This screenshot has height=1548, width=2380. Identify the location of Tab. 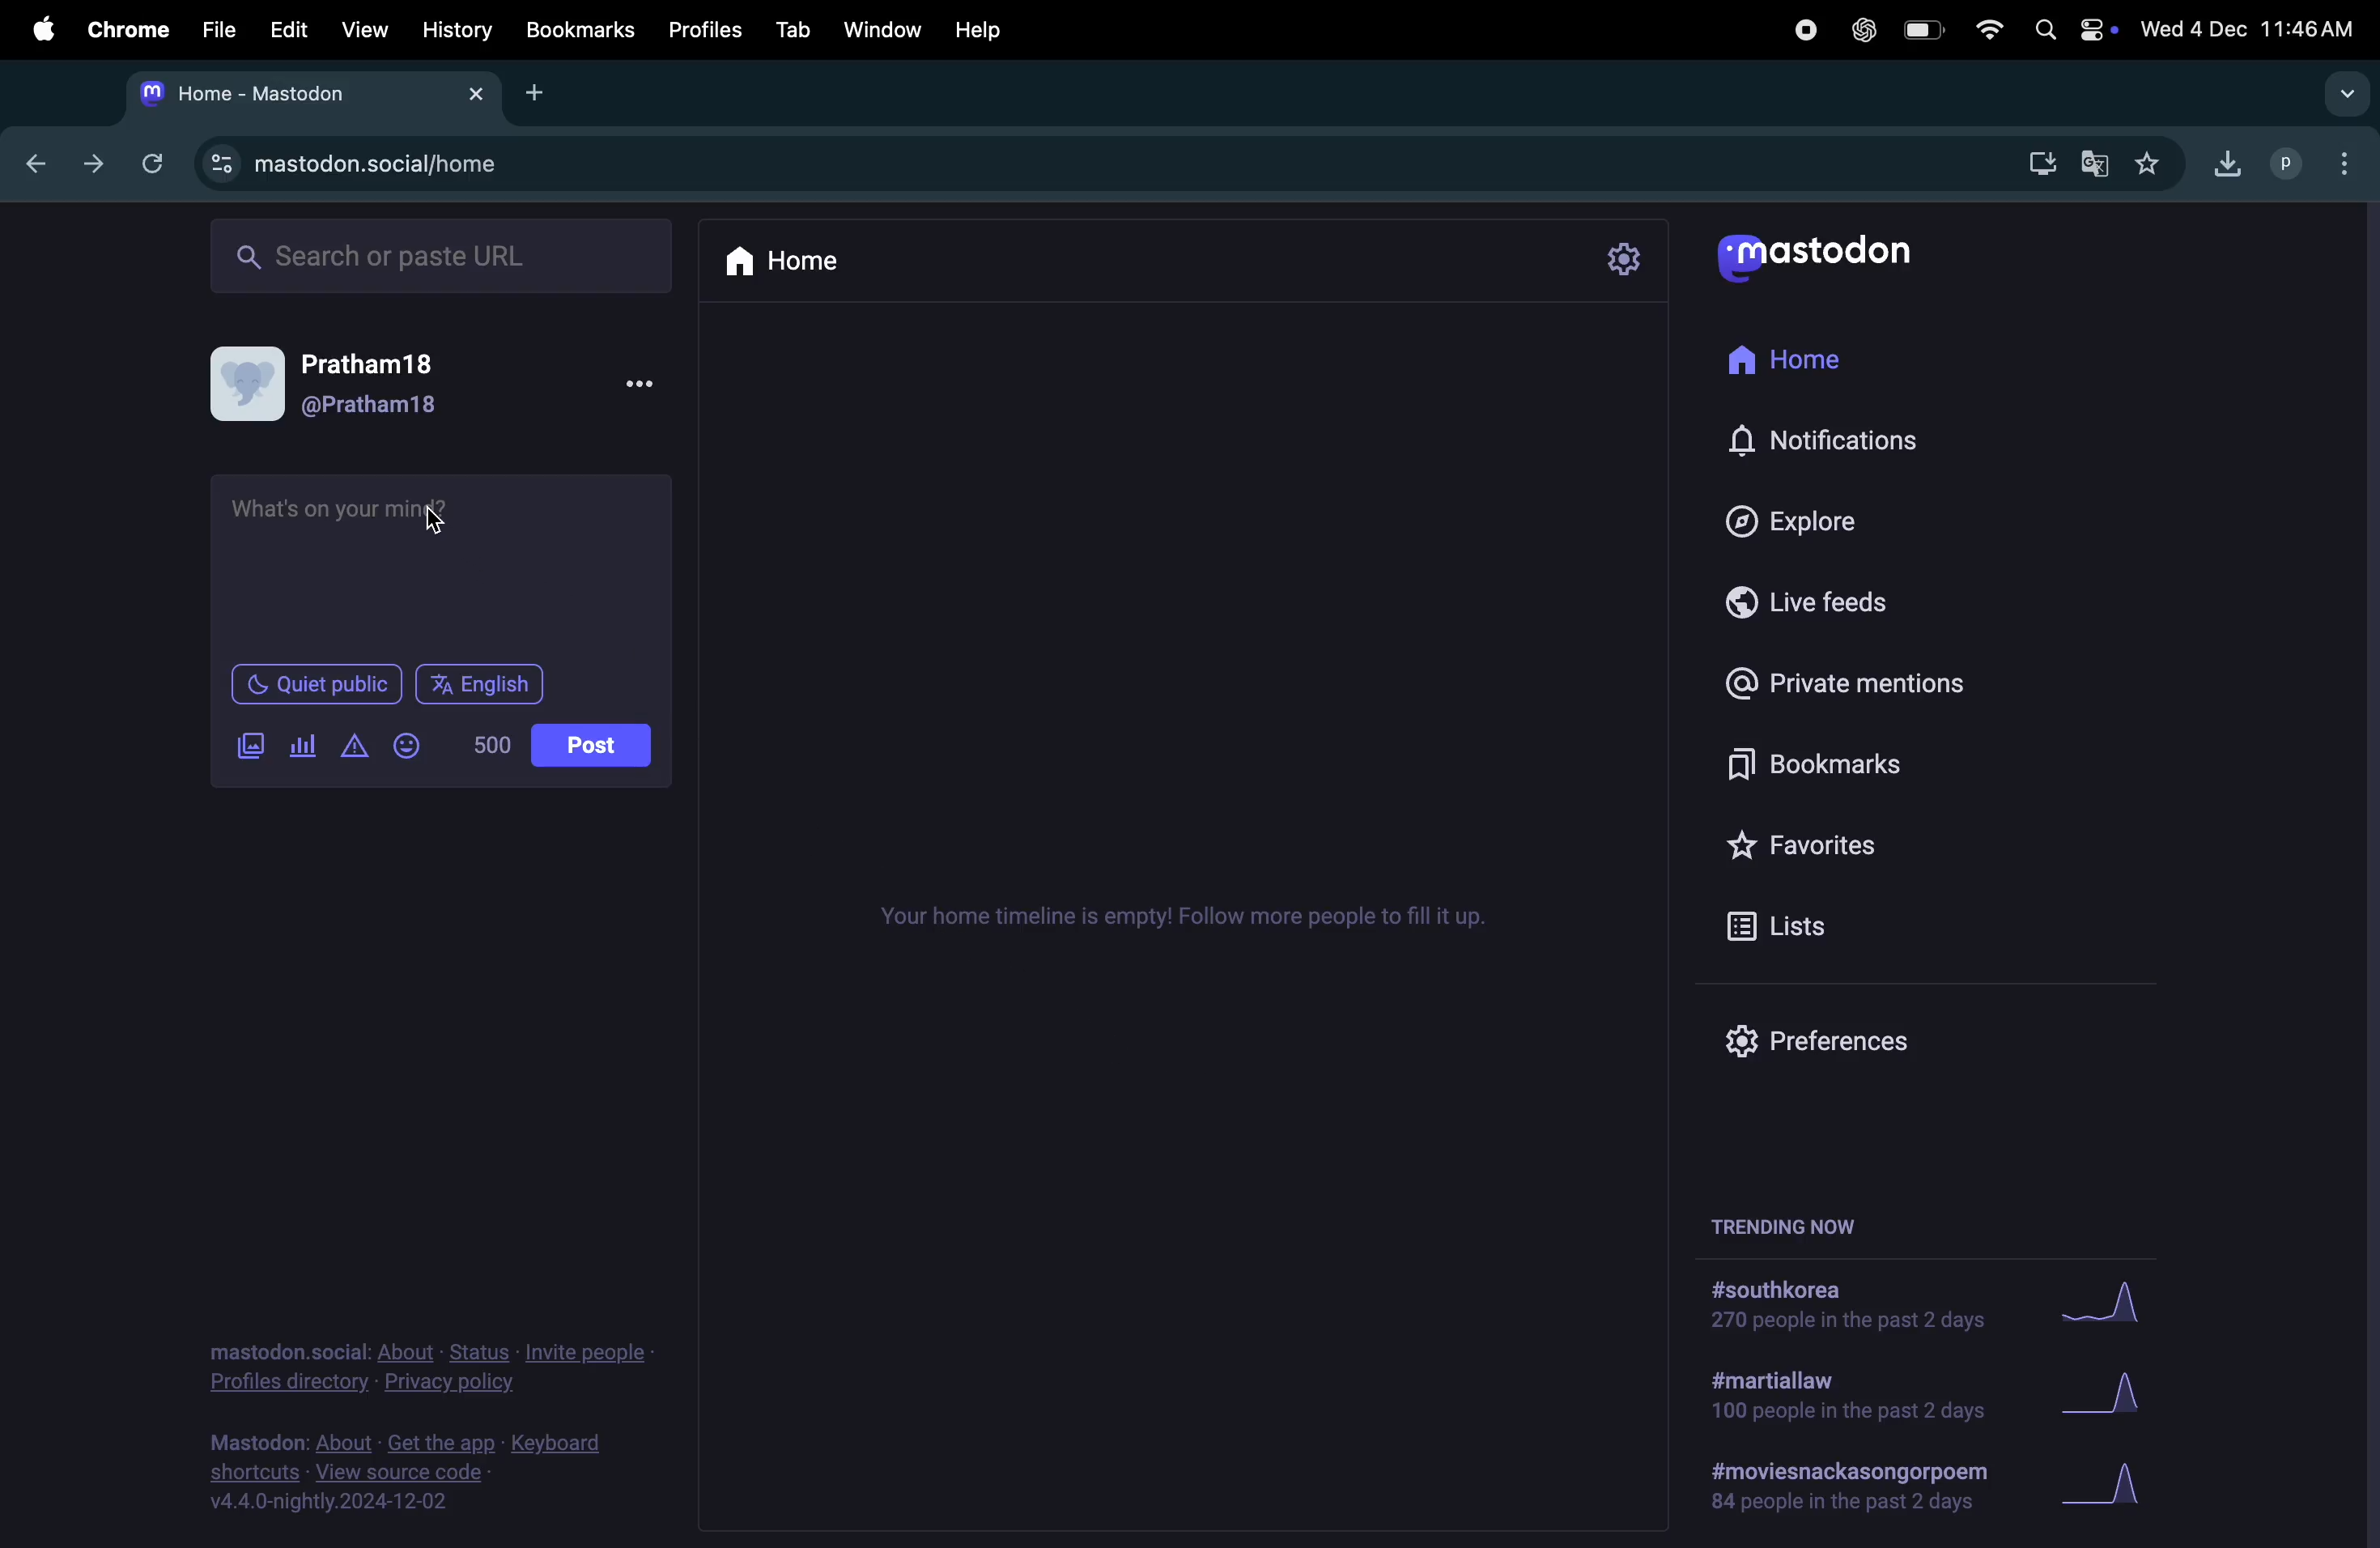
(787, 31).